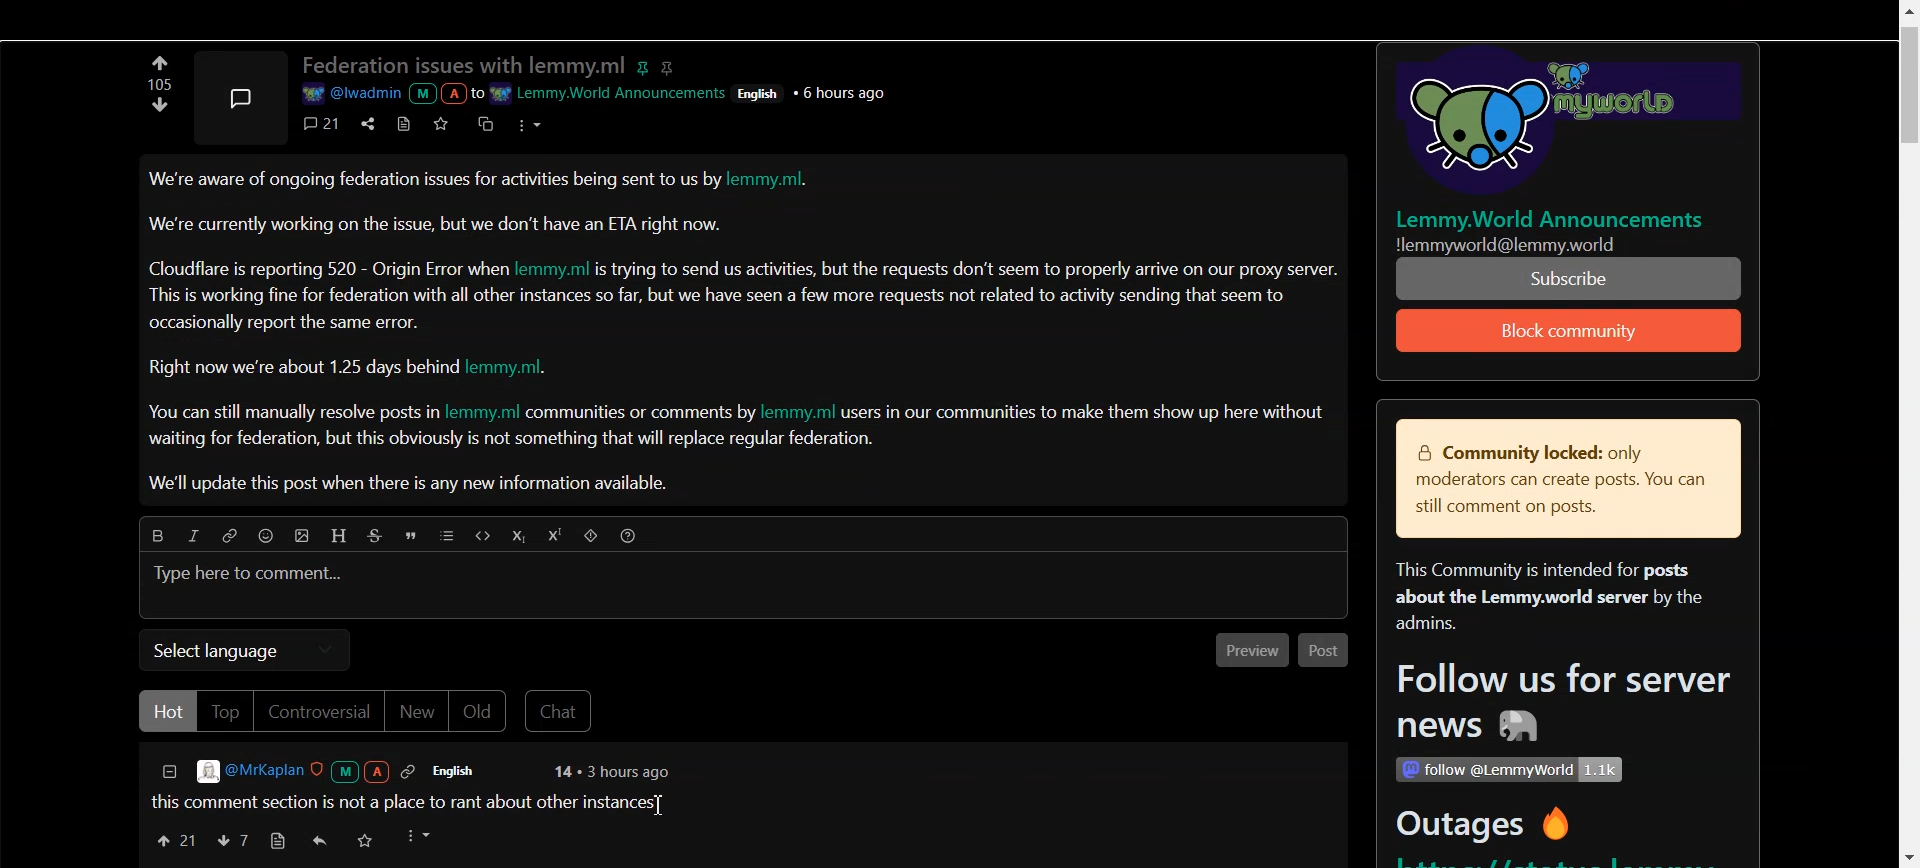 The height and width of the screenshot is (868, 1920). I want to click on Subscript, so click(517, 537).